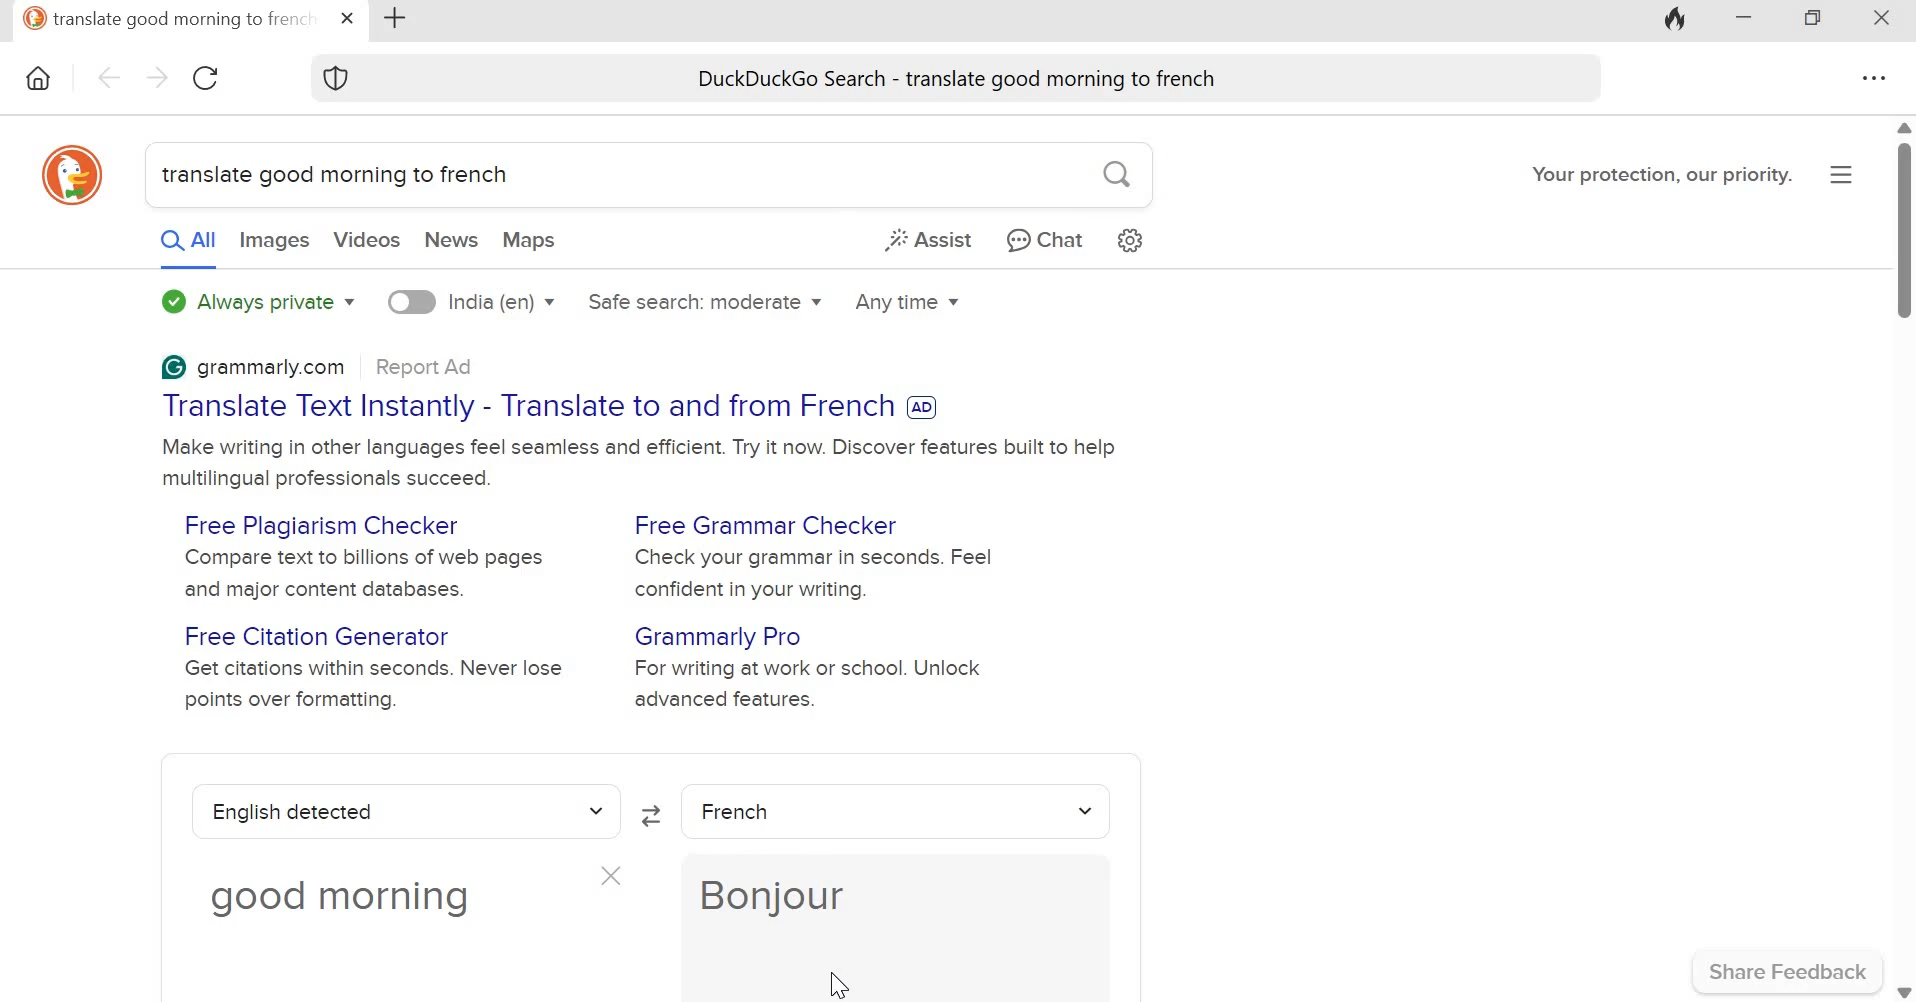  I want to click on Go forward one page, so click(154, 80).